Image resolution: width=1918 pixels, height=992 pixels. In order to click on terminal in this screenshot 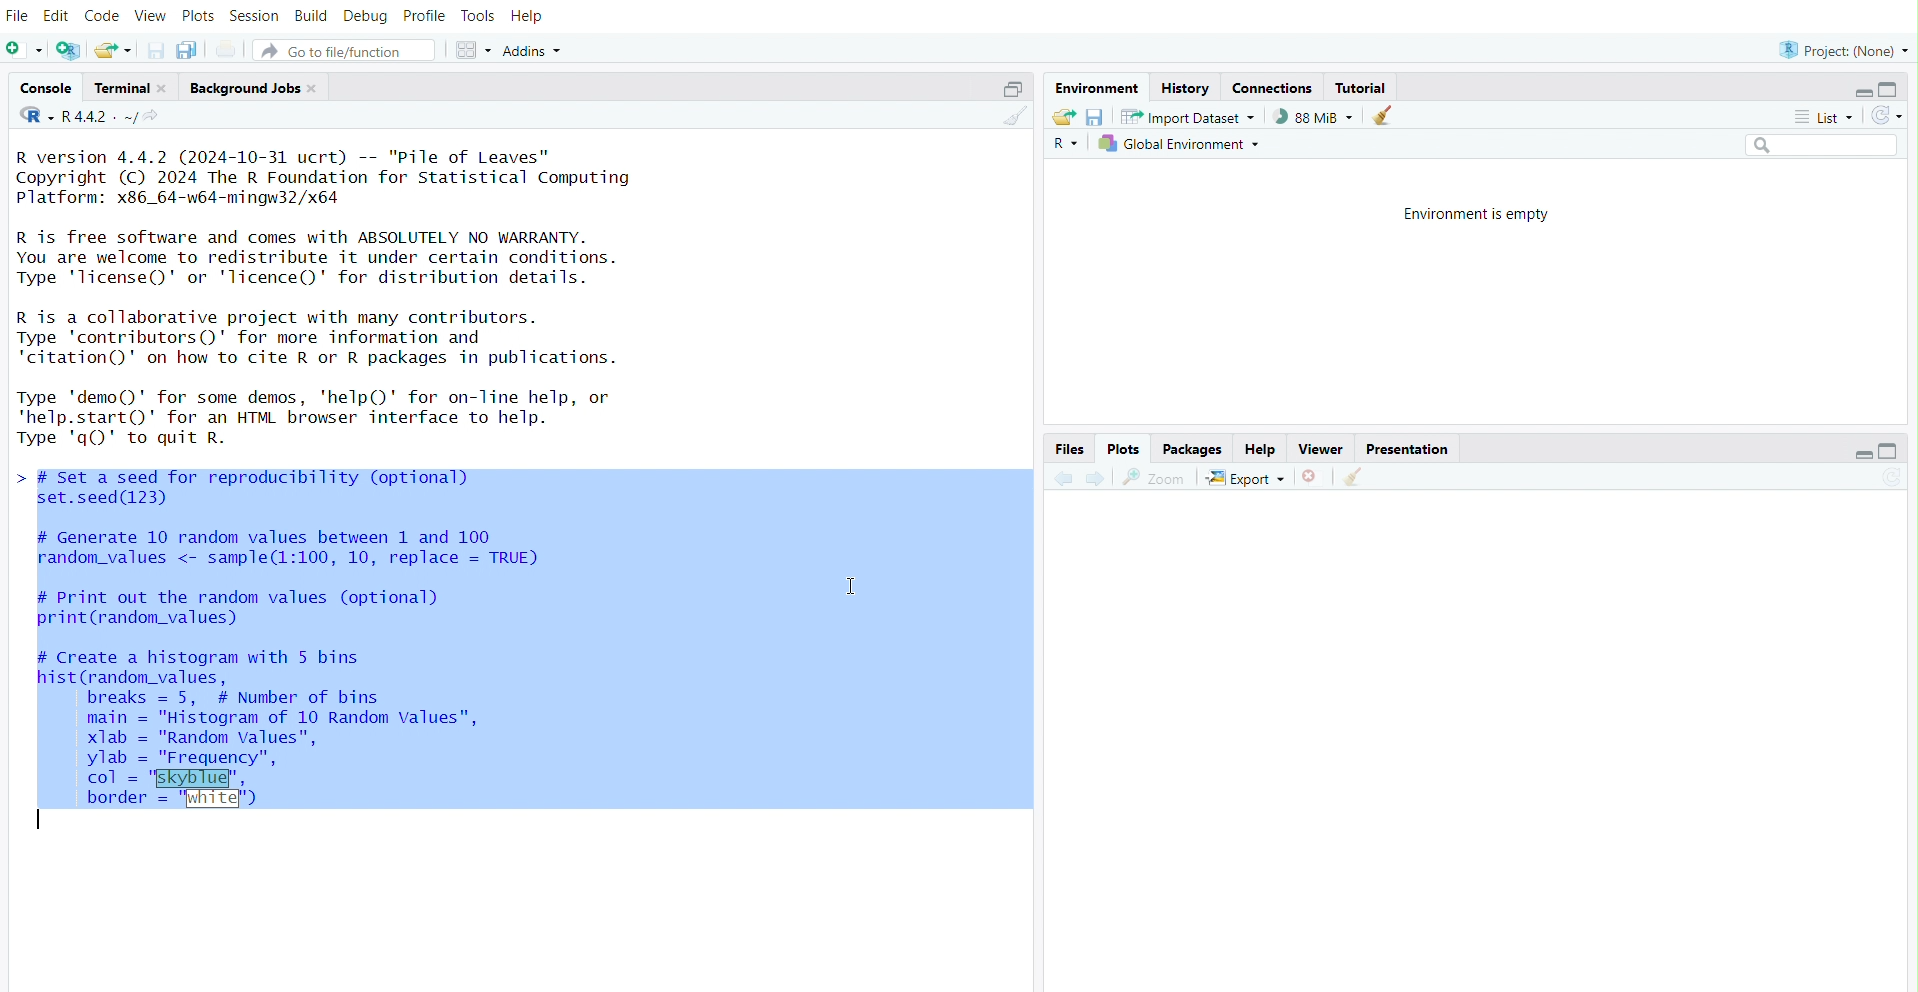, I will do `click(117, 86)`.